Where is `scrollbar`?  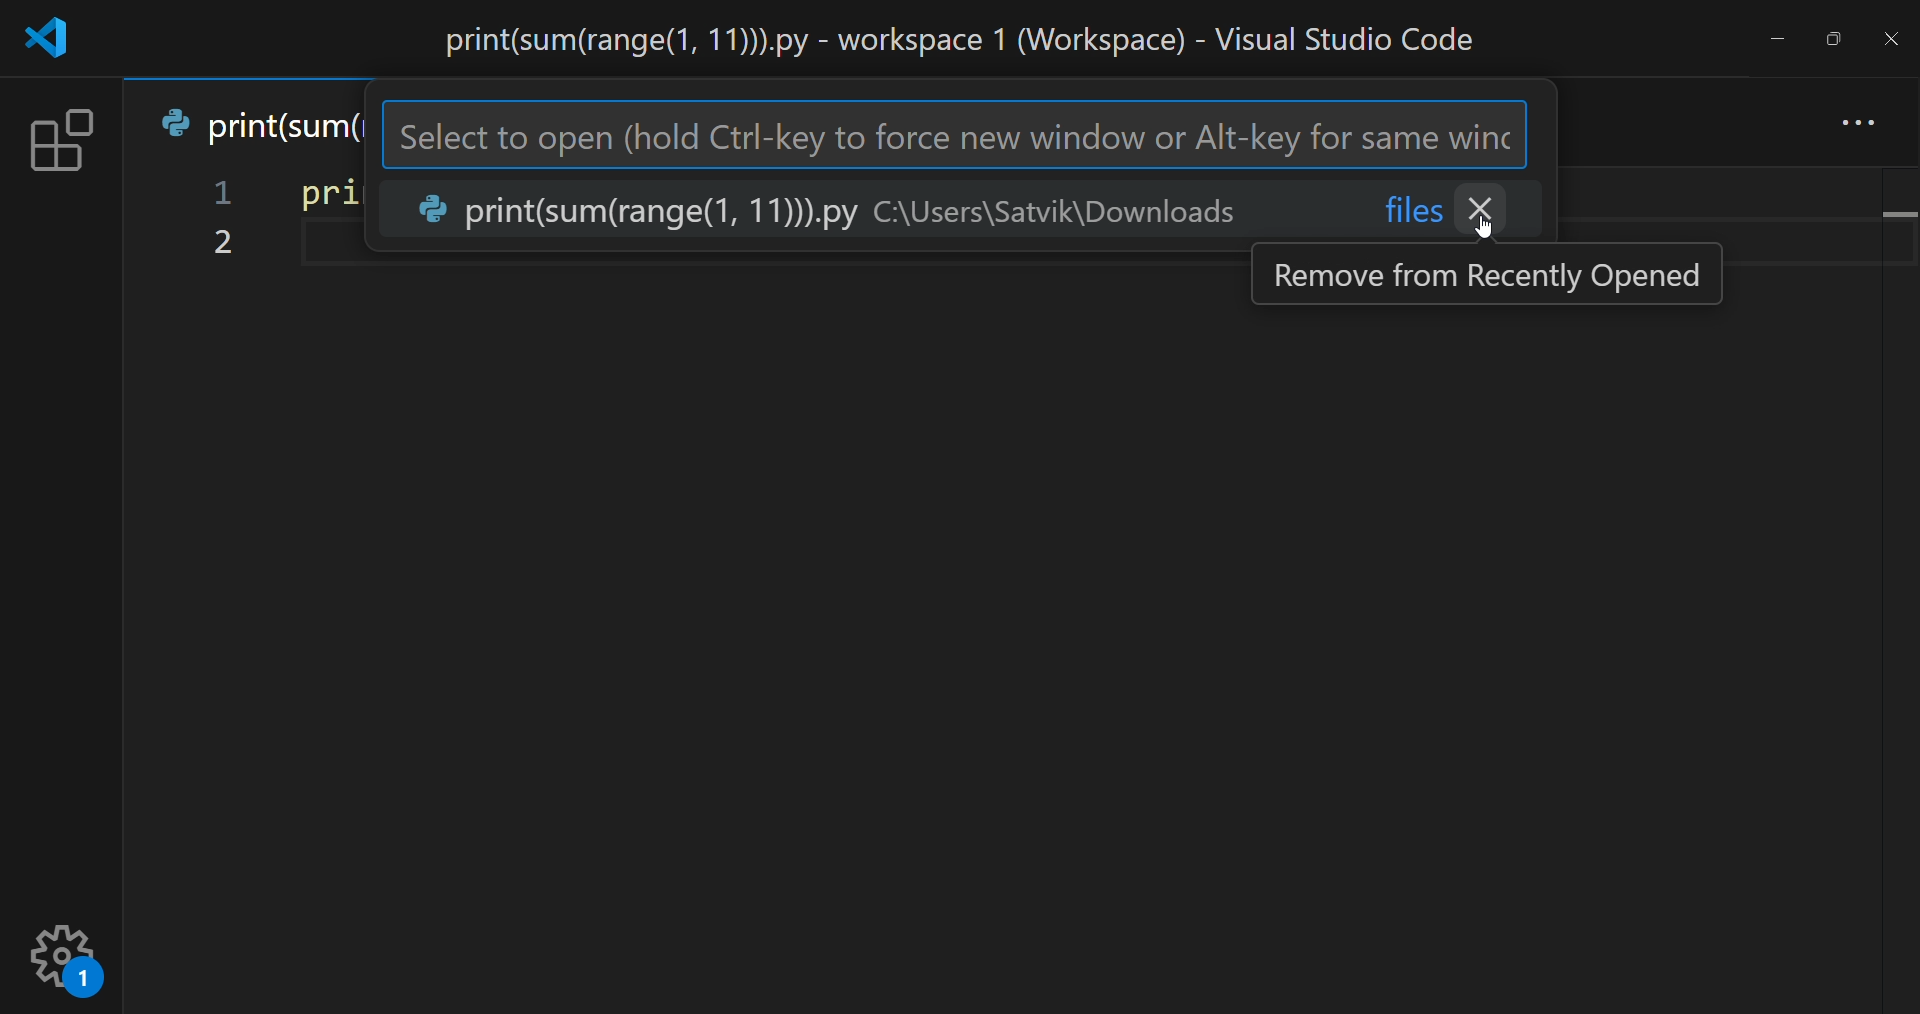
scrollbar is located at coordinates (1894, 572).